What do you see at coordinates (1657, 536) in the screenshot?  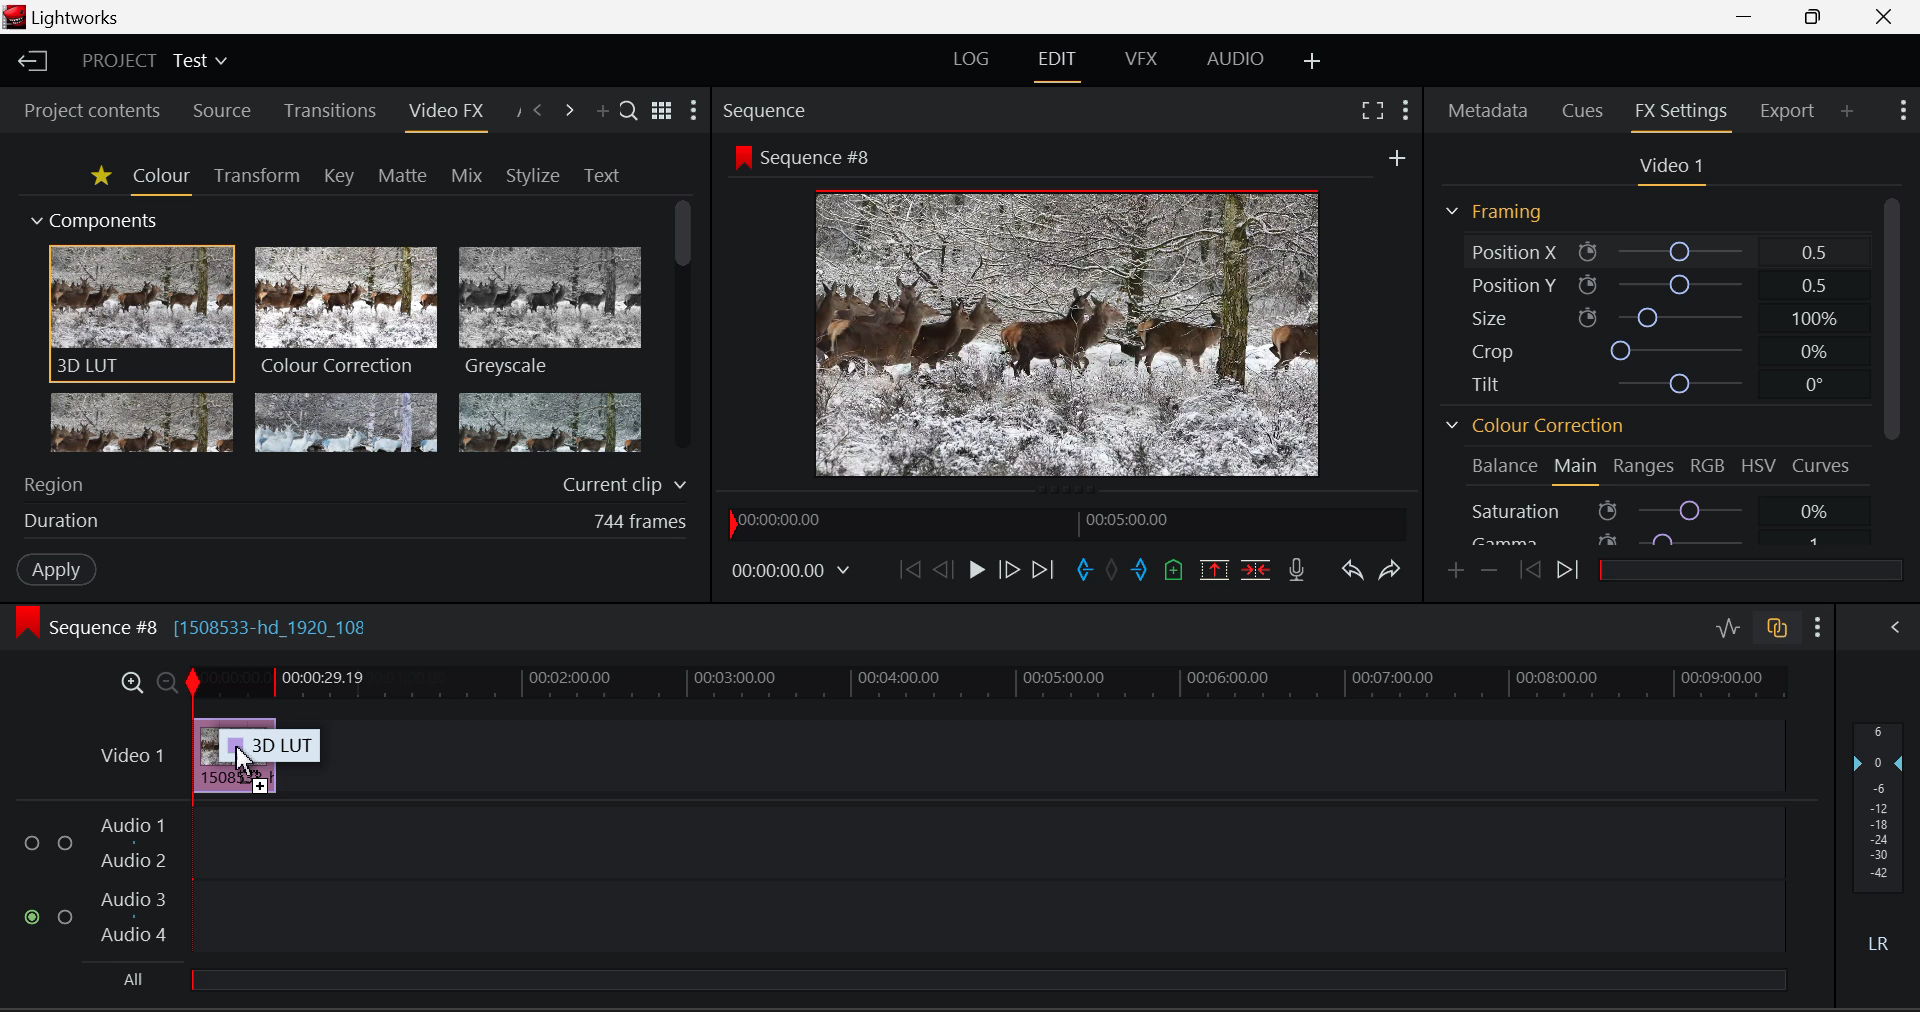 I see `Gamma` at bounding box center [1657, 536].